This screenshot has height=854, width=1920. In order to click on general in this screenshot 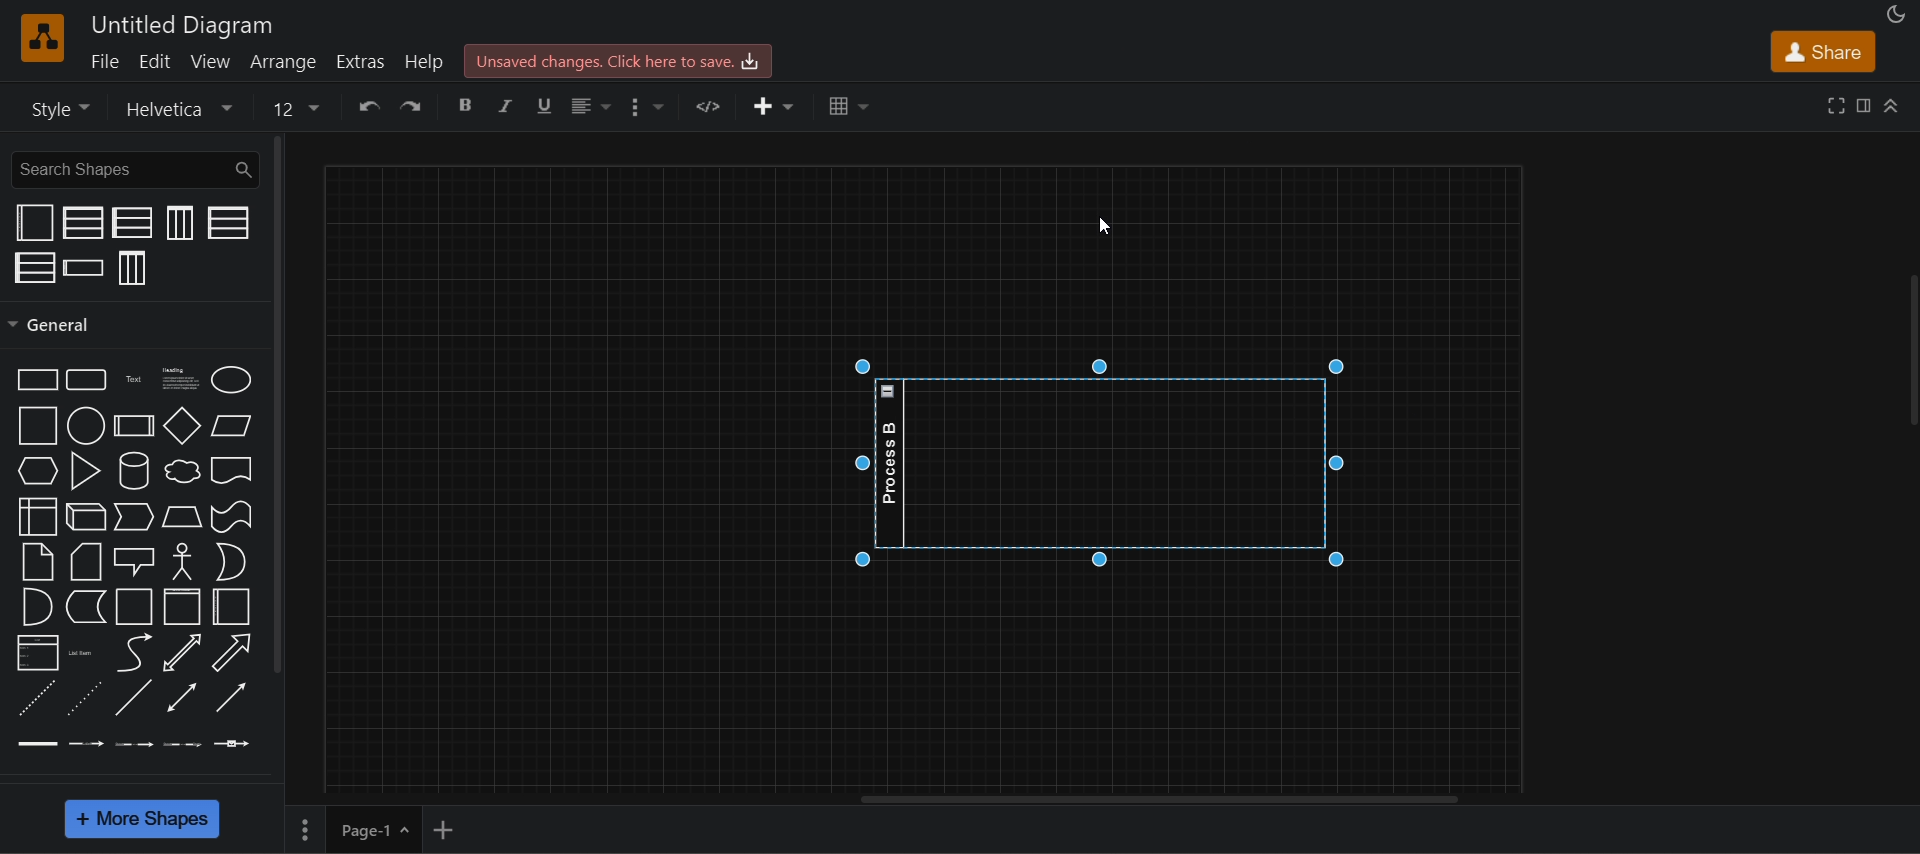, I will do `click(279, 402)`.